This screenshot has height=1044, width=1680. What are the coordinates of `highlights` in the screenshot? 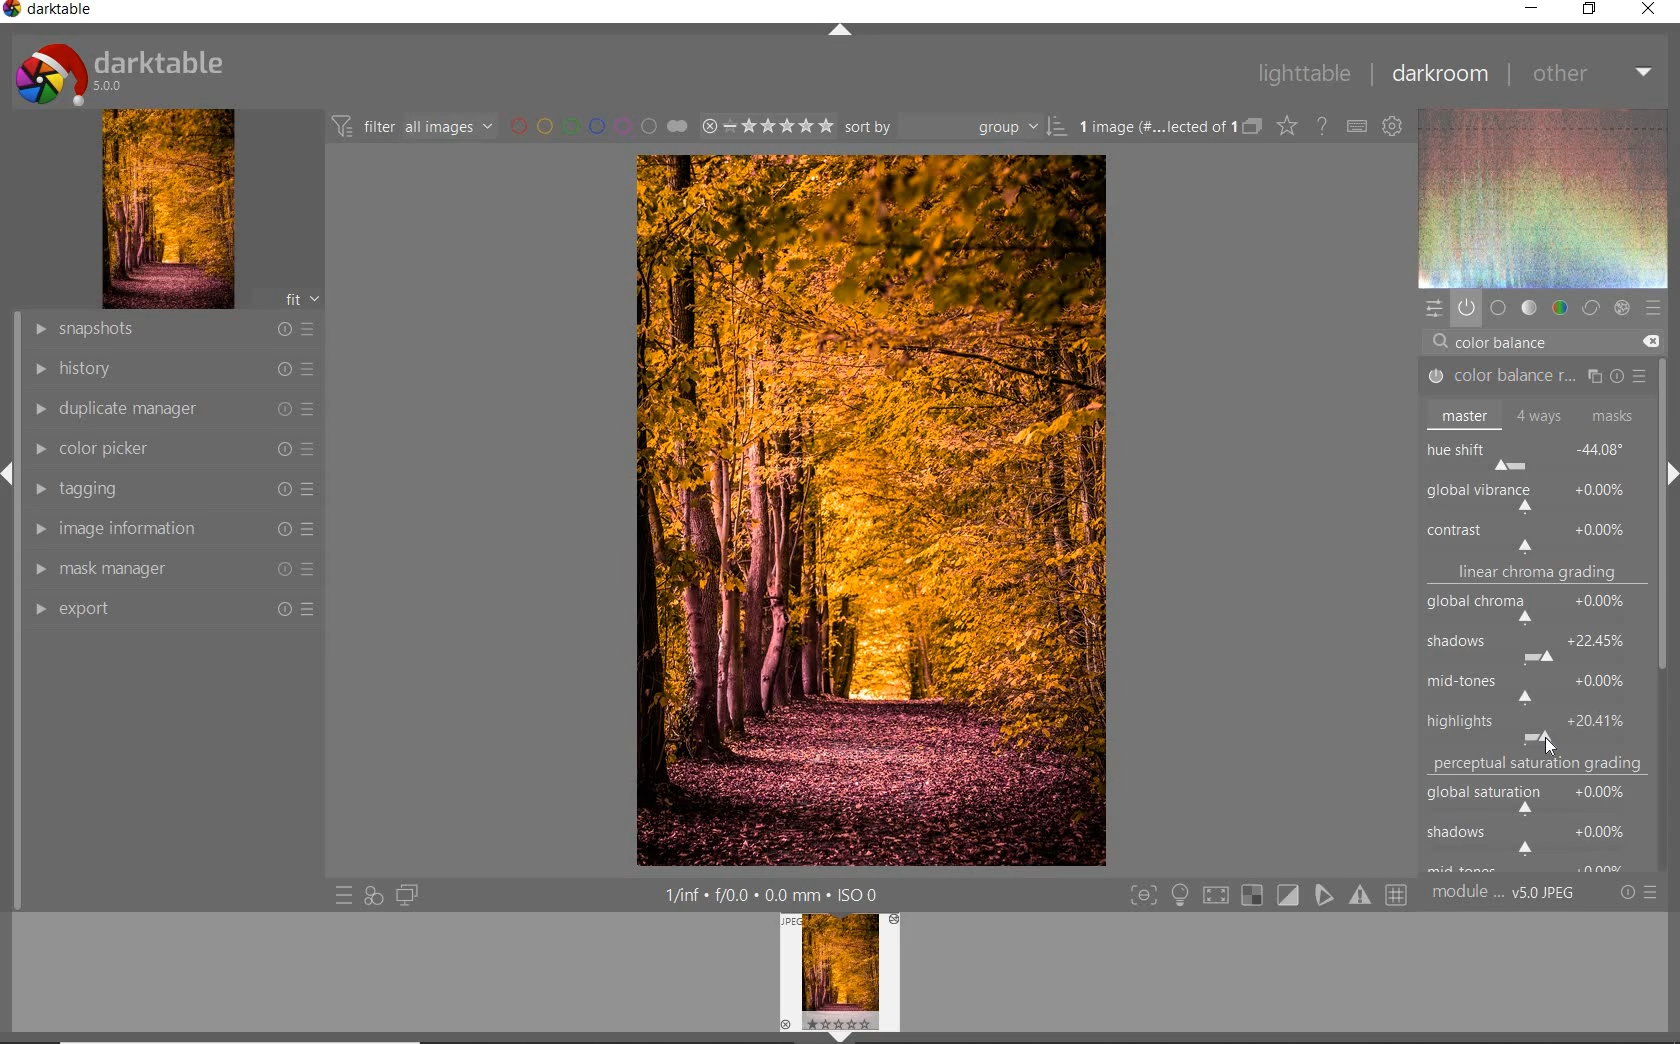 It's located at (1531, 722).